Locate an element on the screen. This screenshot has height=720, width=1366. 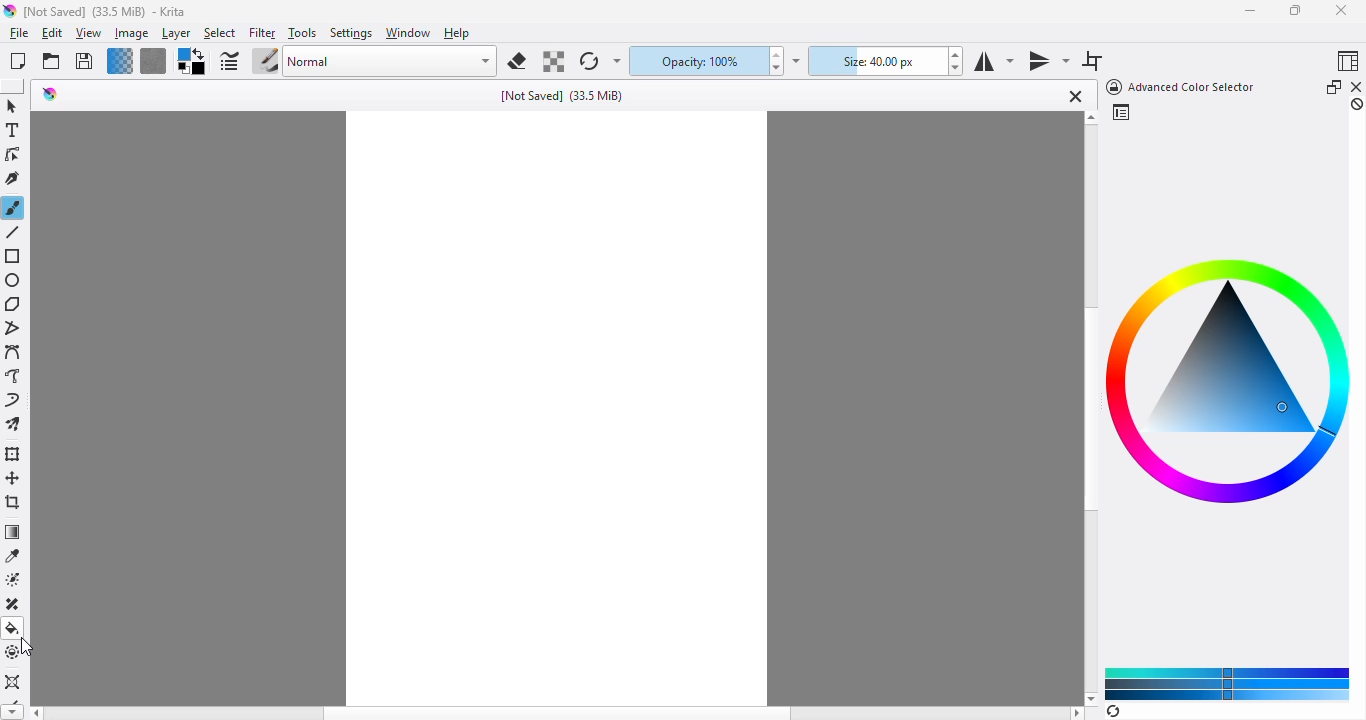
polygon tool is located at coordinates (12, 304).